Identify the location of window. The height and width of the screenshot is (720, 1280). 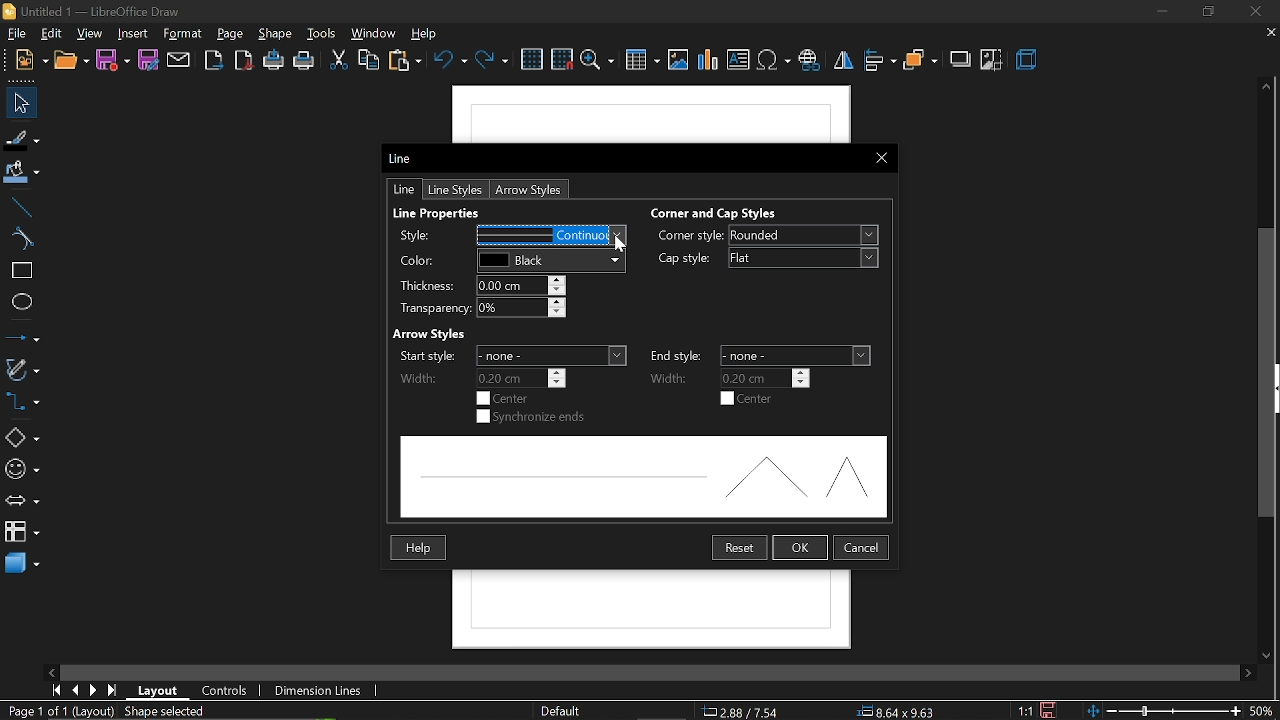
(371, 33).